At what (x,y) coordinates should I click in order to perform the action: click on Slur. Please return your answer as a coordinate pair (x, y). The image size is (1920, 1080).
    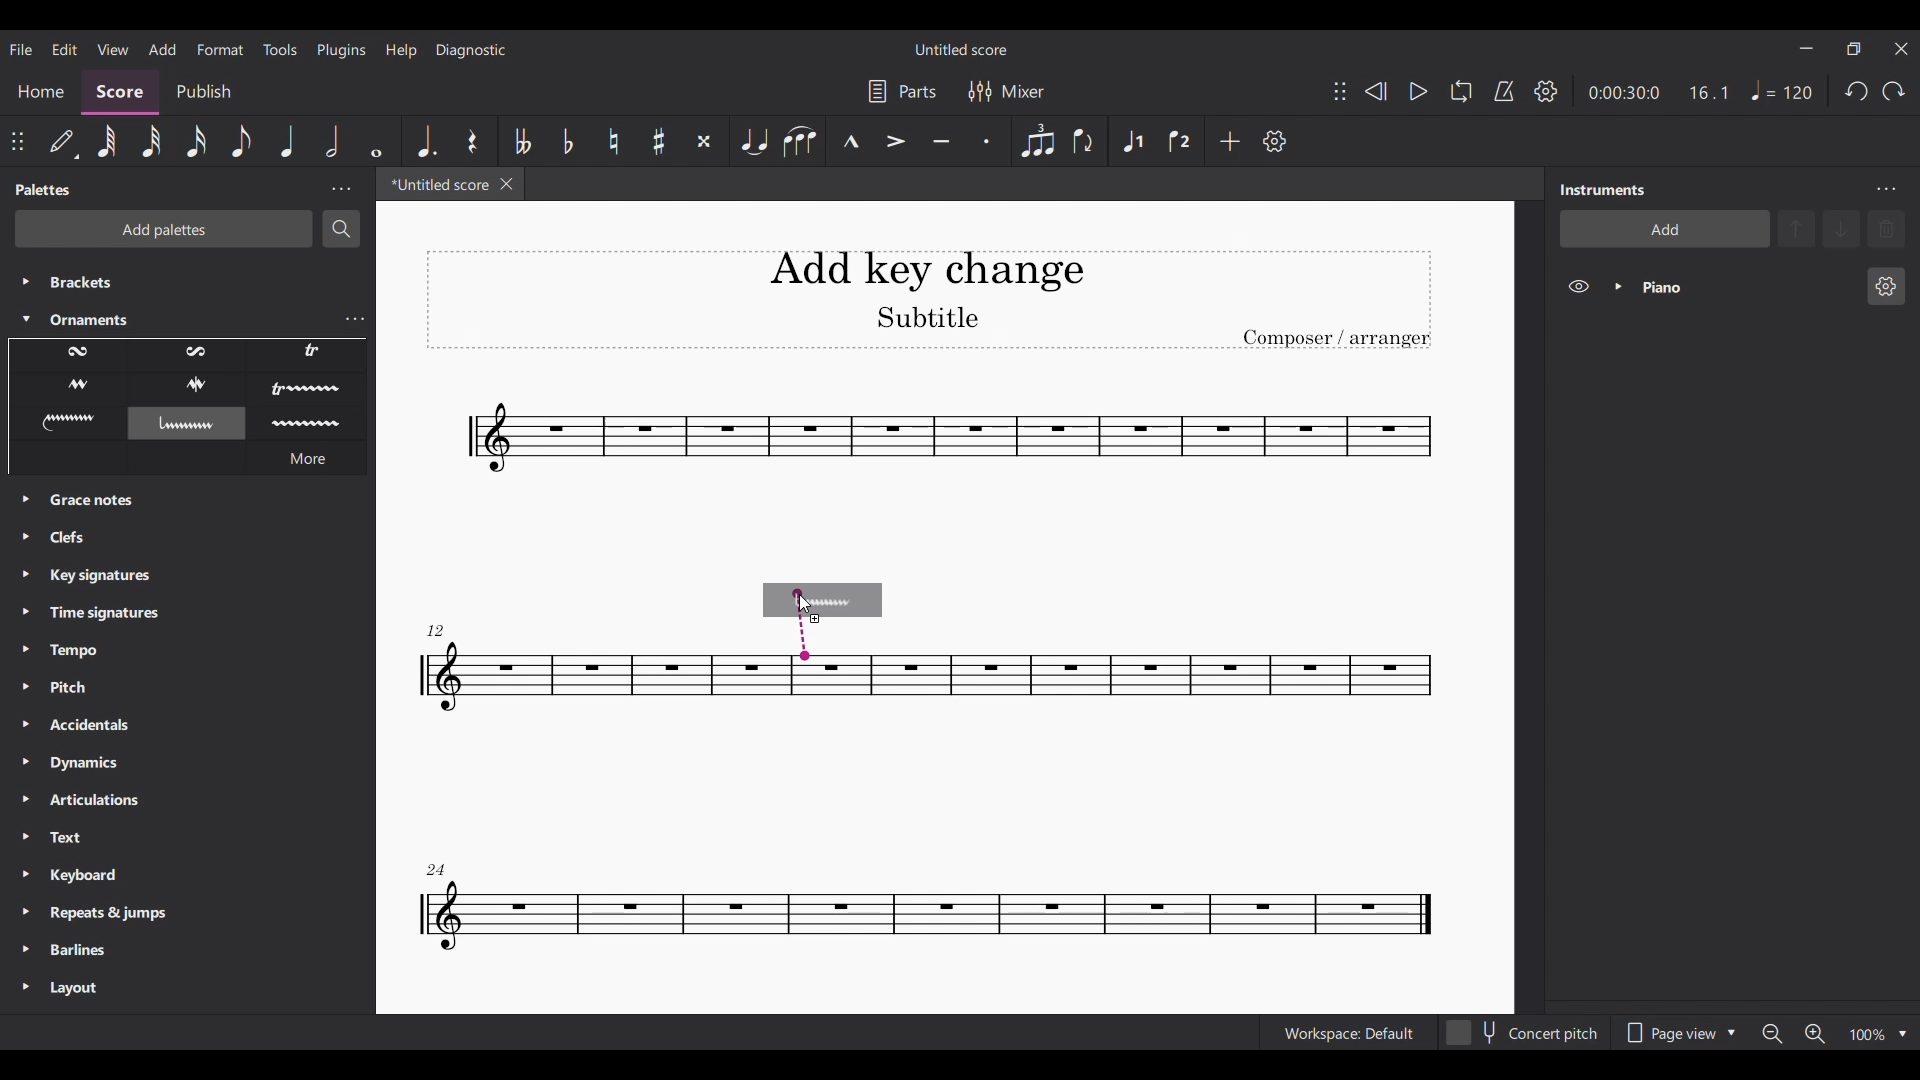
    Looking at the image, I should click on (799, 140).